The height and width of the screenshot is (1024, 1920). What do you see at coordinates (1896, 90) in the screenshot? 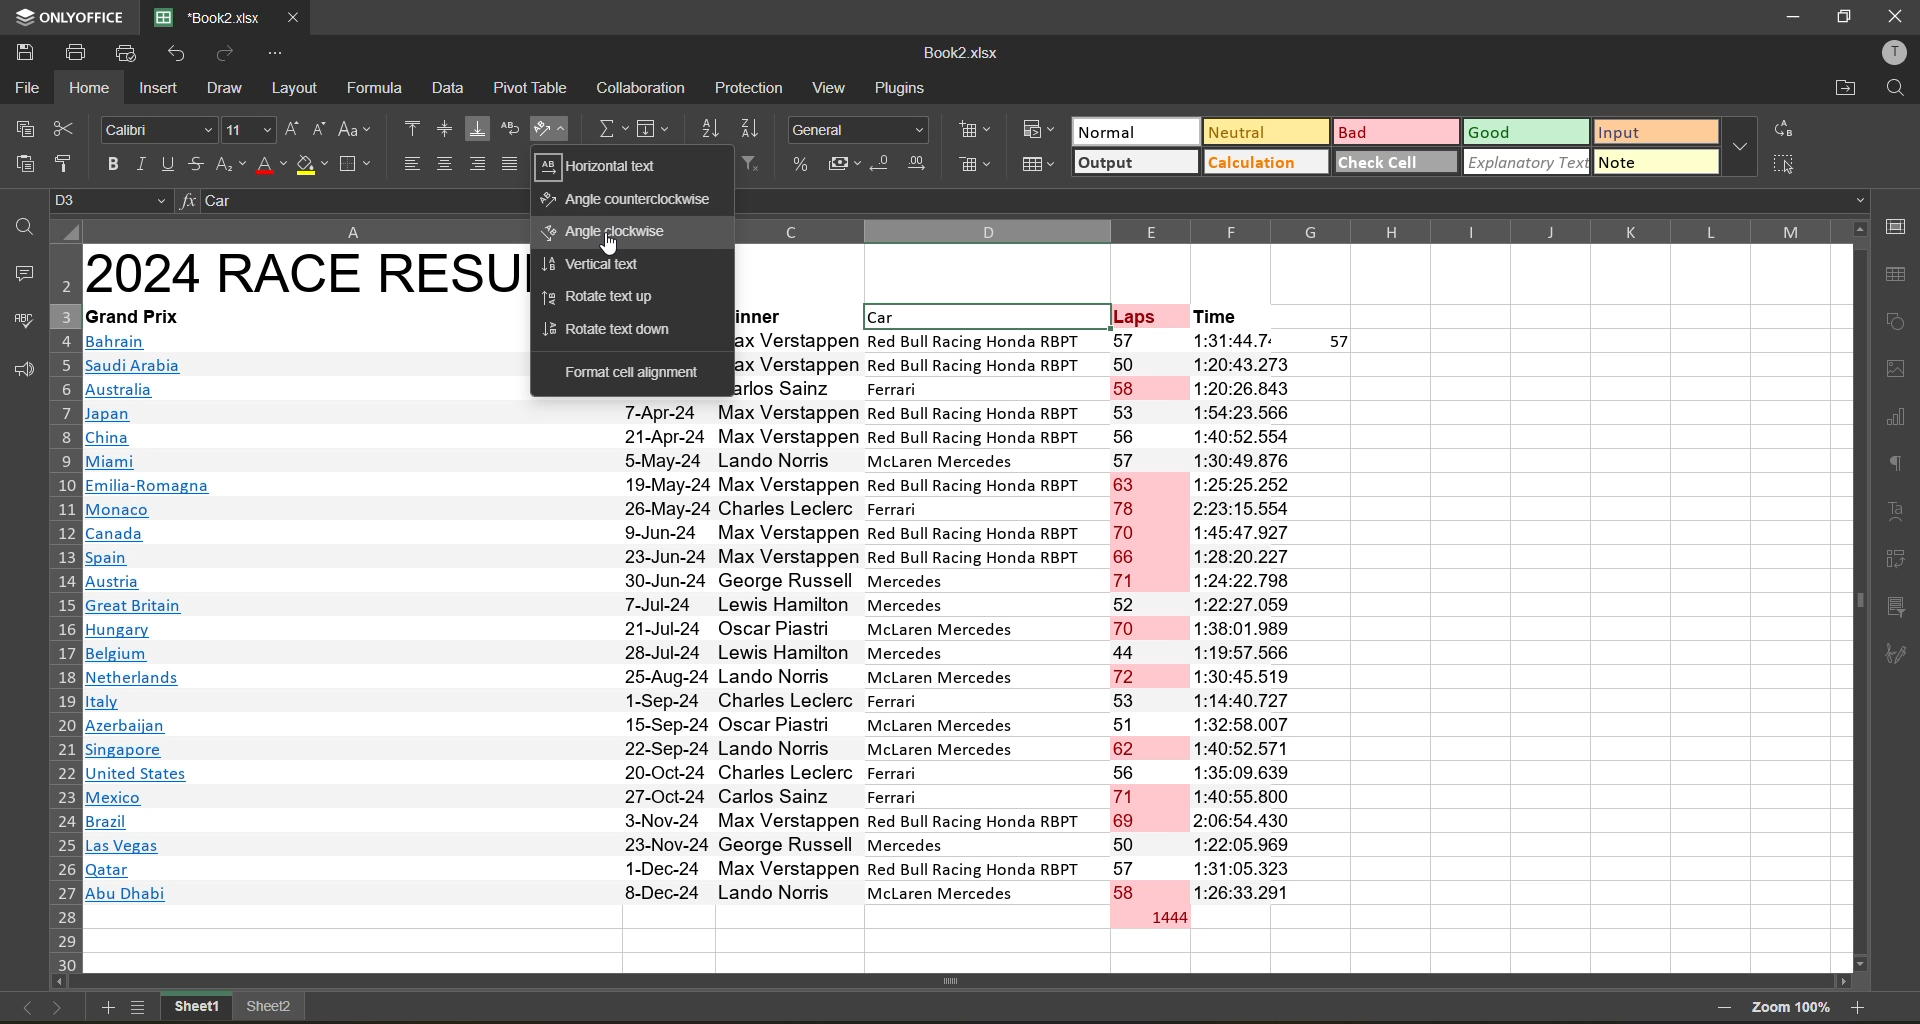
I see `find` at bounding box center [1896, 90].